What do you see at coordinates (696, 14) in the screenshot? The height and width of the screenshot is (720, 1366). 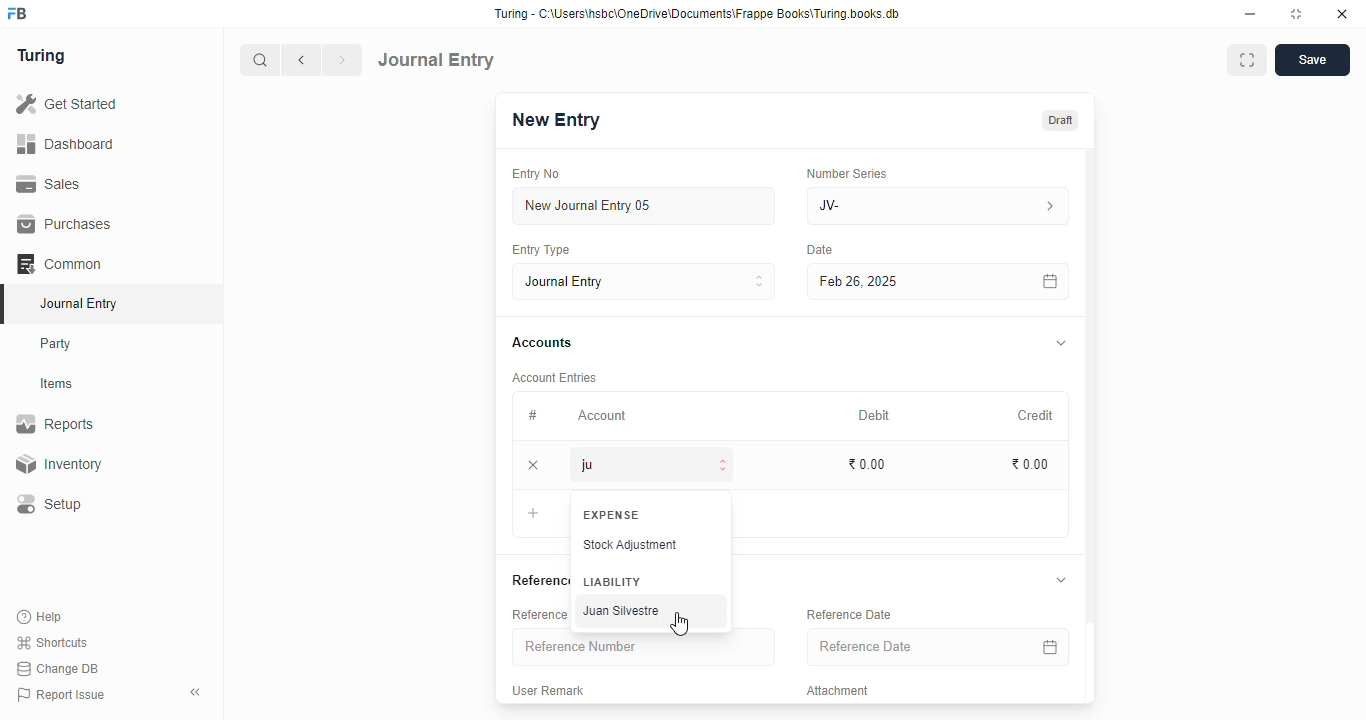 I see `Turing - C:\Users\hsbc\OneDrive\Documents\Frappe Books\Turing books.db` at bounding box center [696, 14].